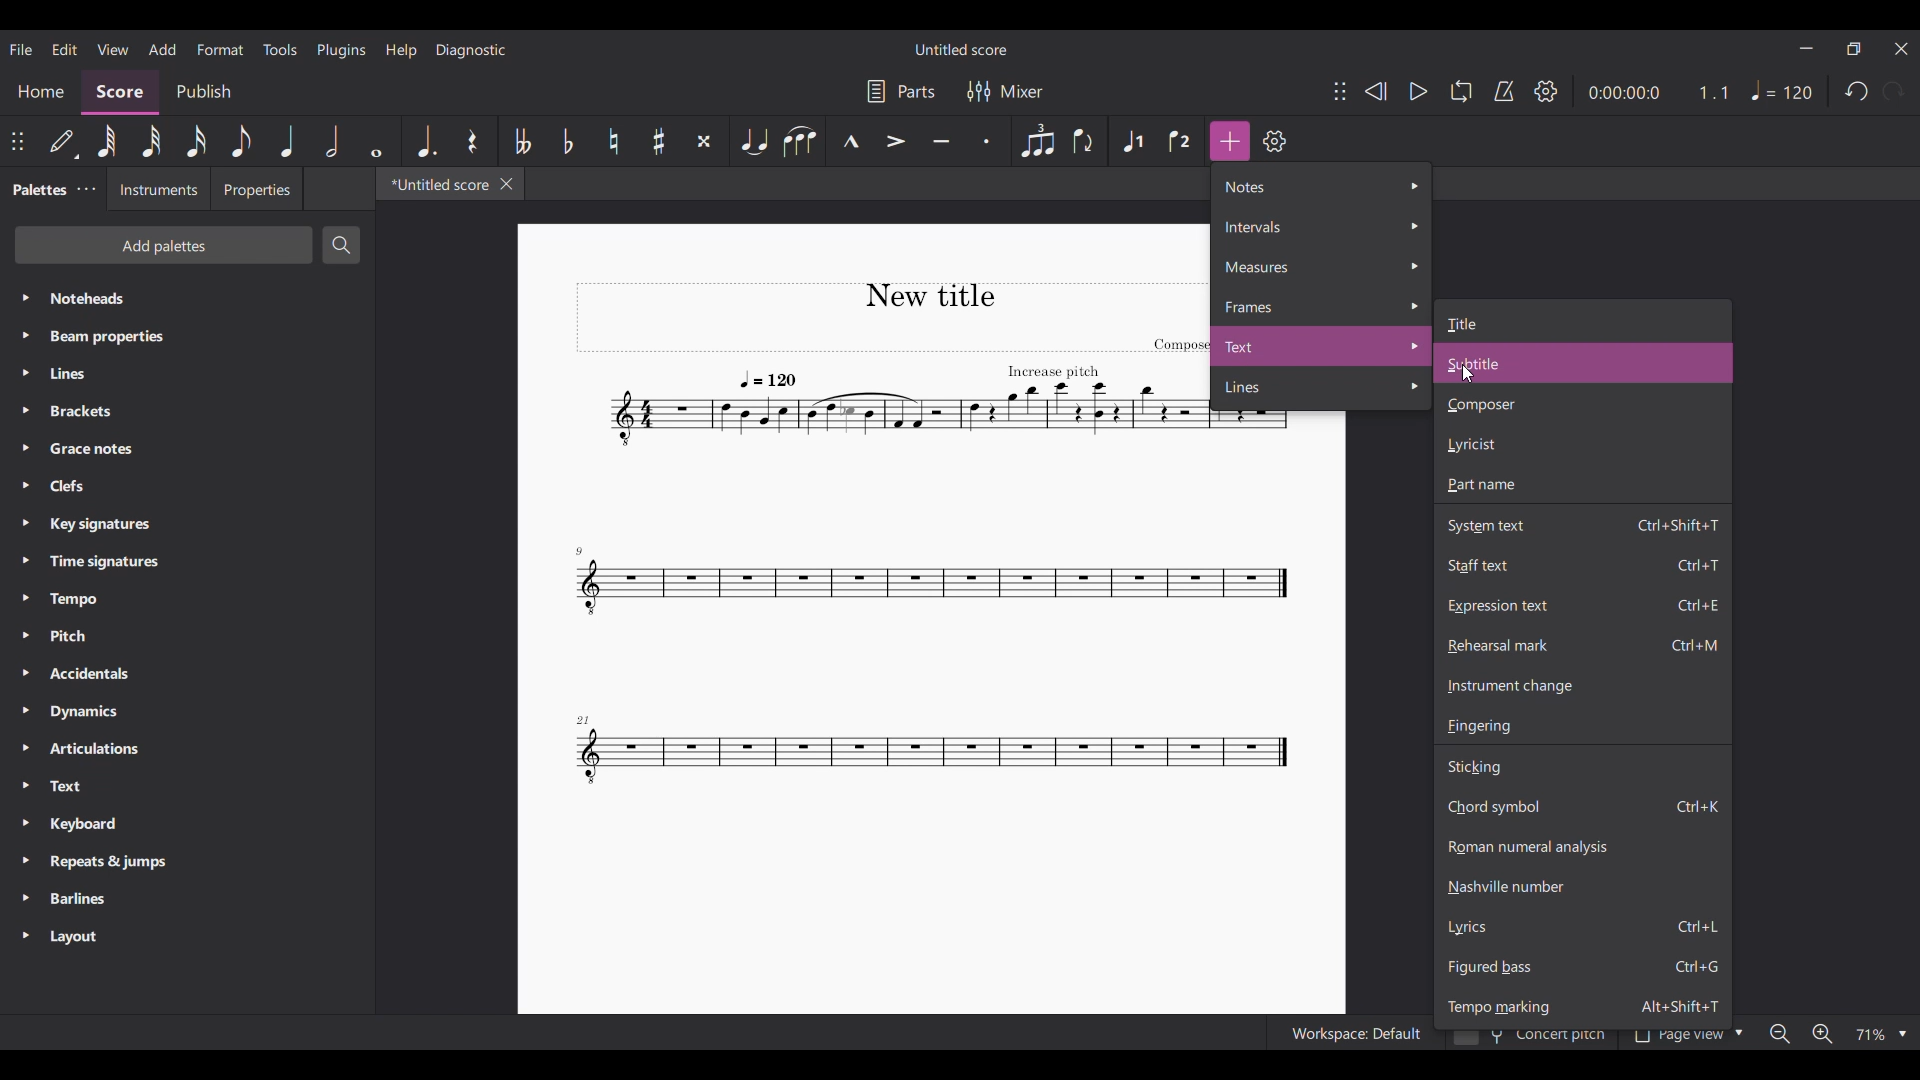  I want to click on Articulations, so click(189, 749).